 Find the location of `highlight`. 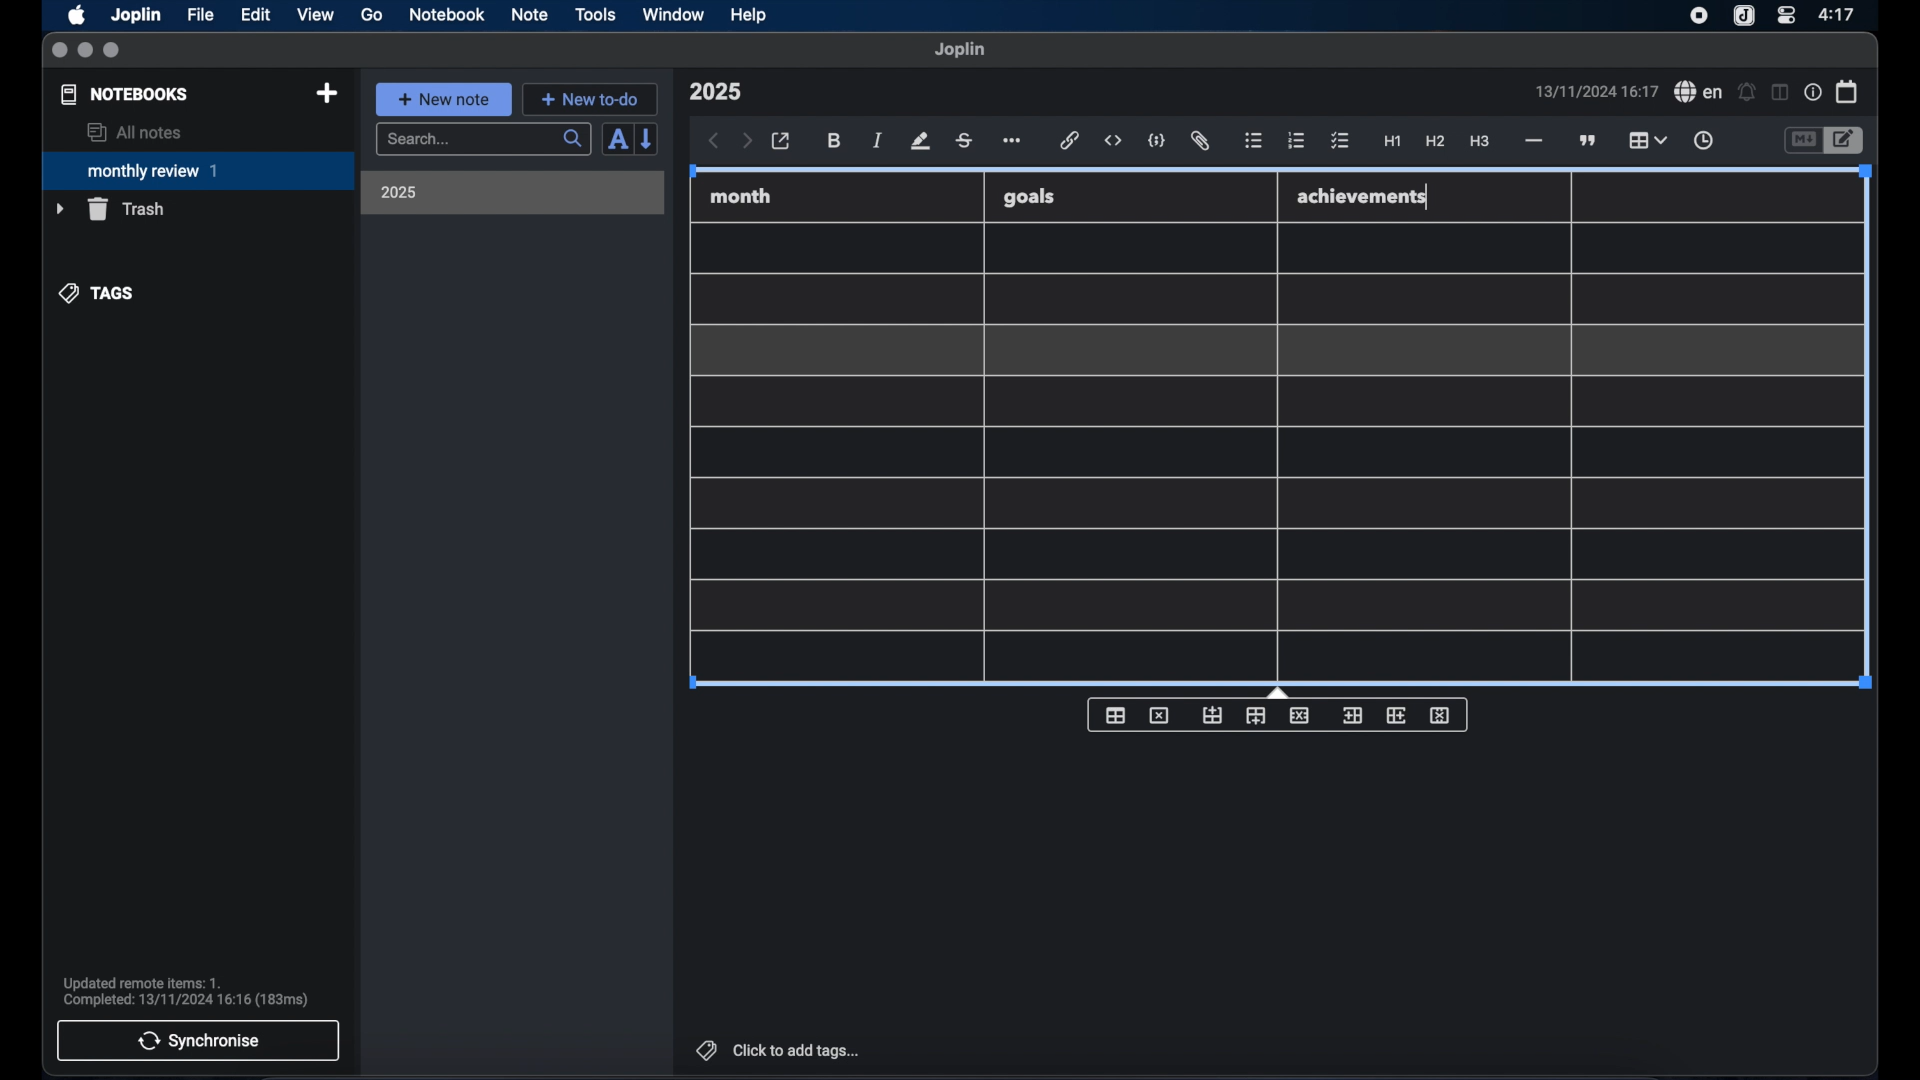

highlight is located at coordinates (920, 141).